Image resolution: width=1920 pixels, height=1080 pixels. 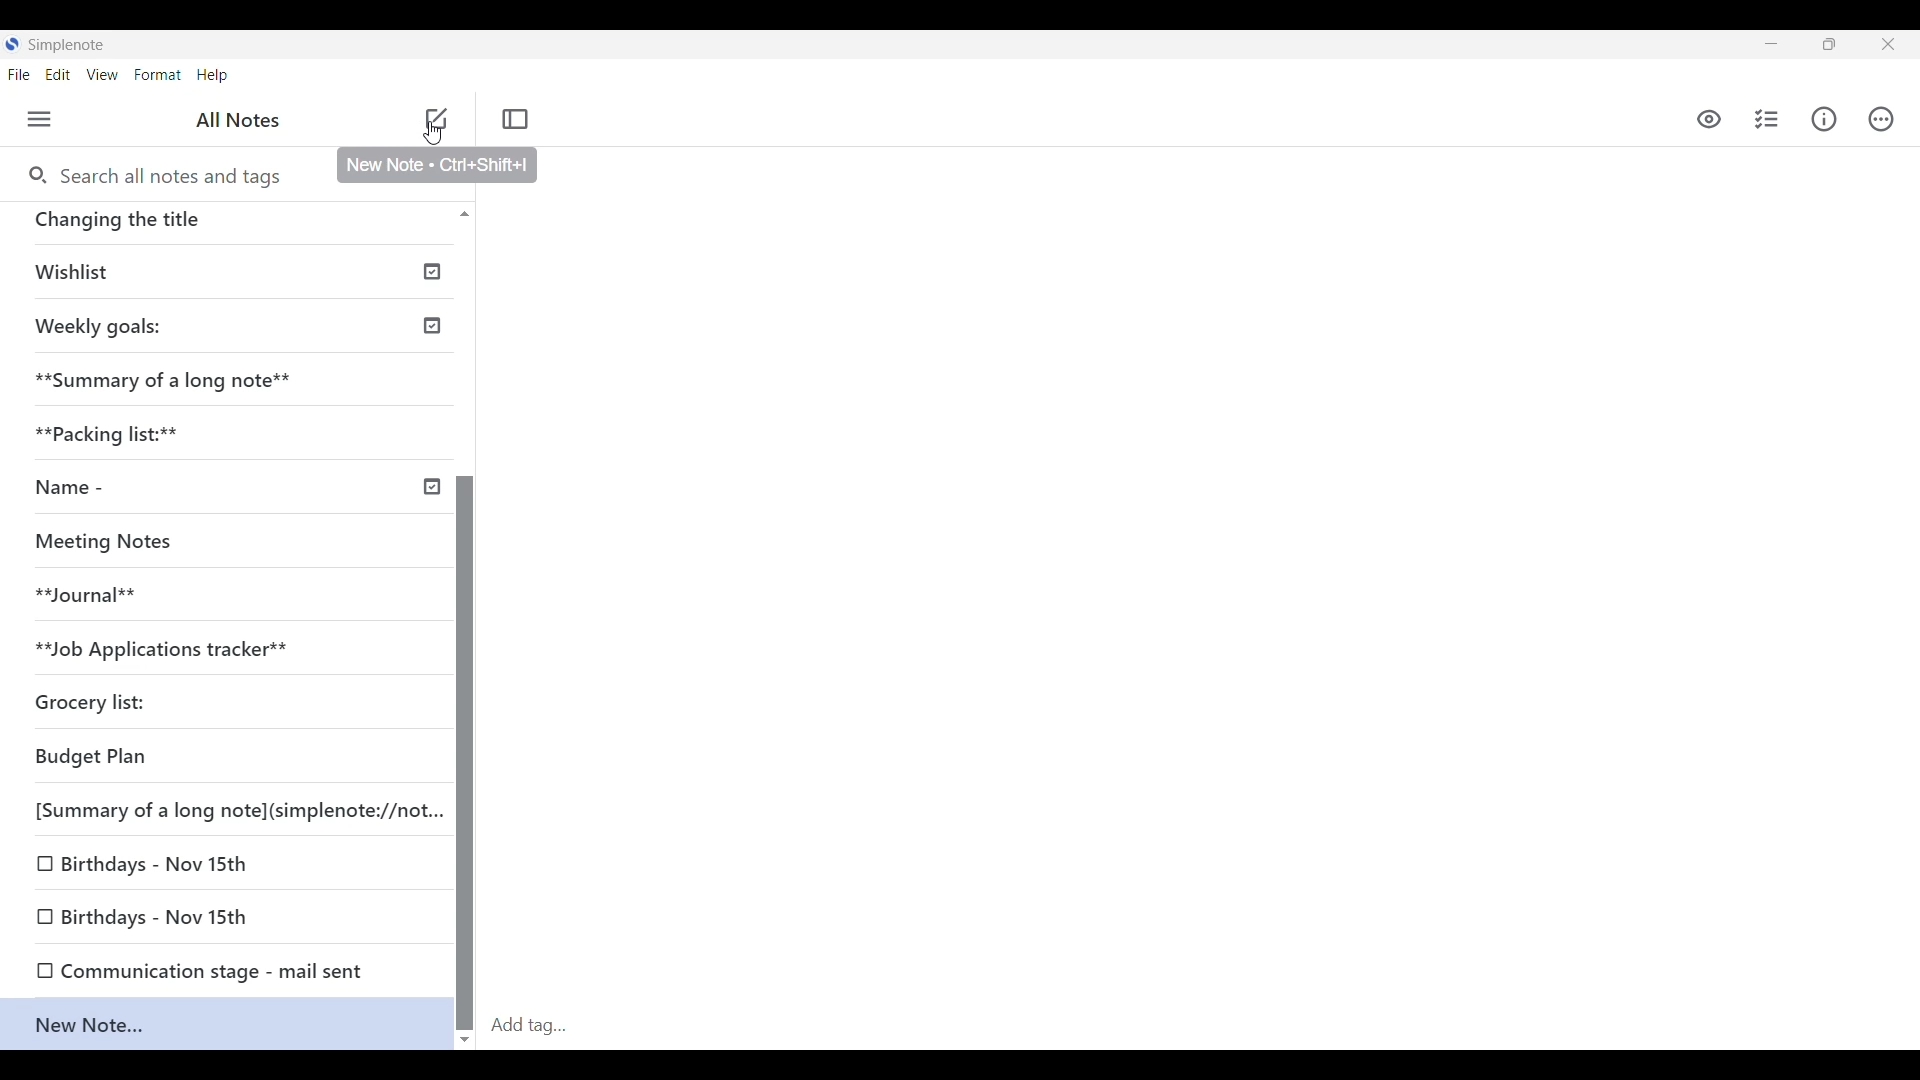 What do you see at coordinates (103, 539) in the screenshot?
I see `Meeting Notes` at bounding box center [103, 539].